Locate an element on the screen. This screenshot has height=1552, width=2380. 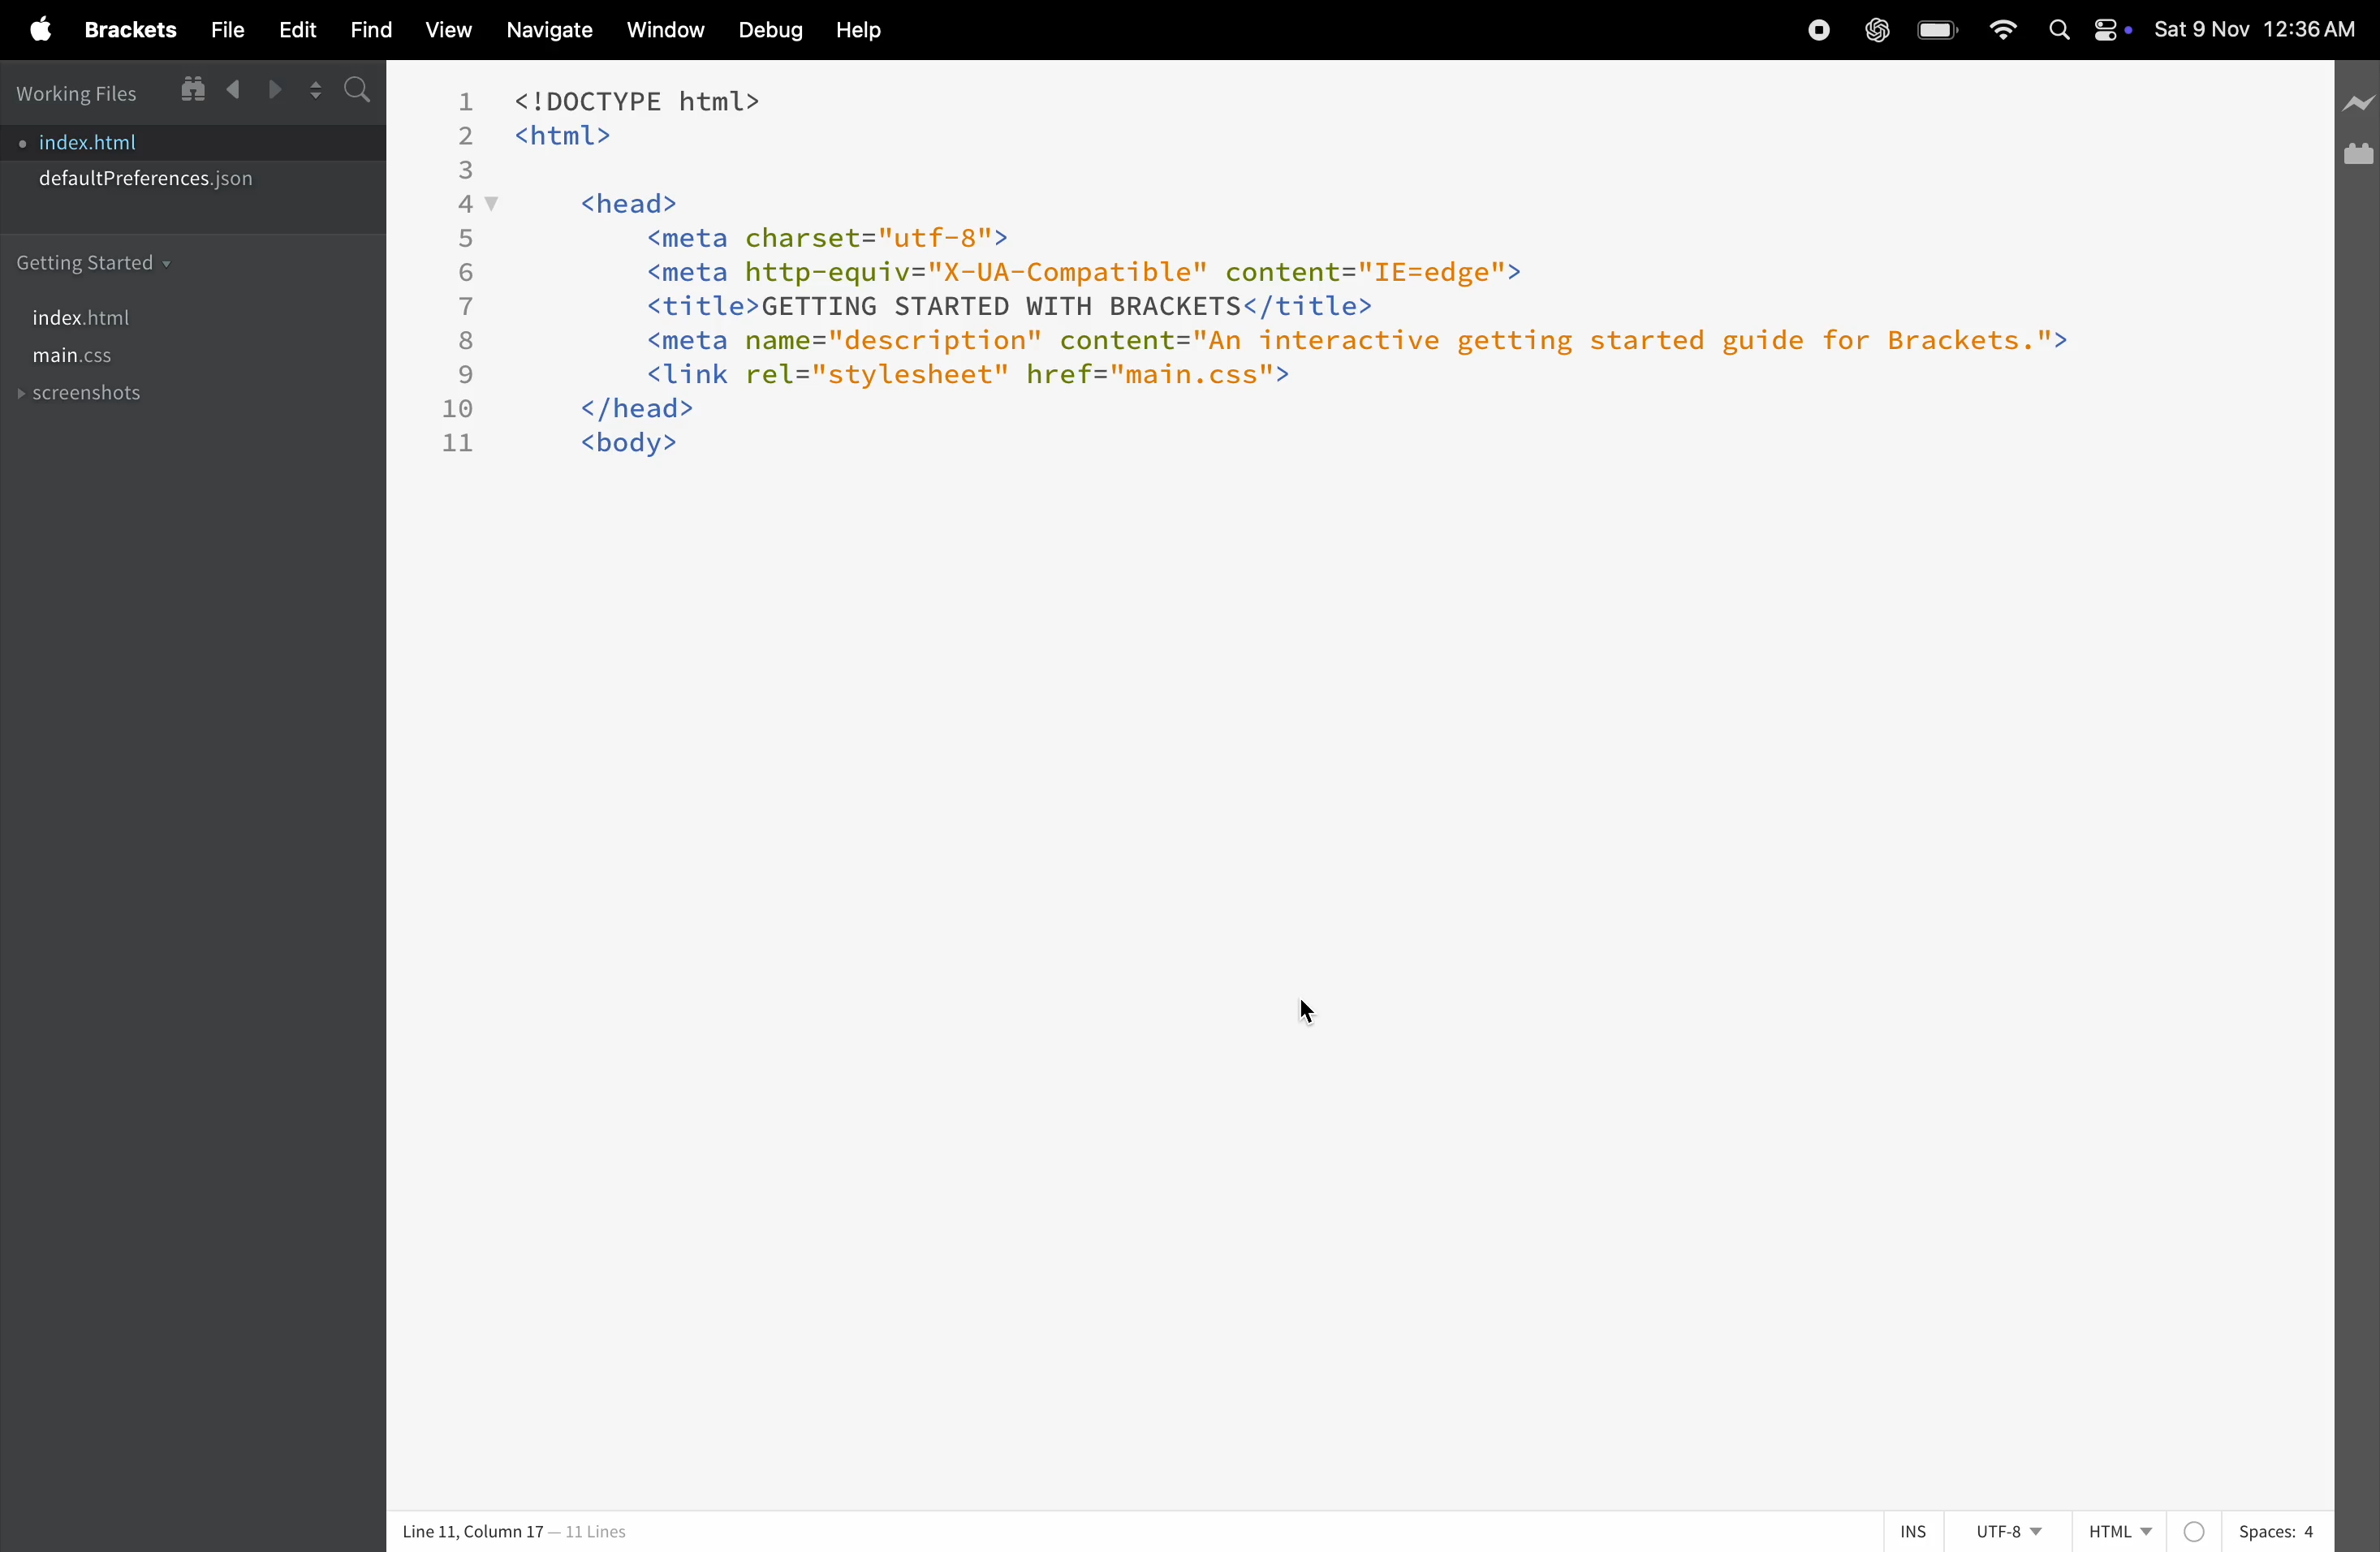
live preview is located at coordinates (193, 92).